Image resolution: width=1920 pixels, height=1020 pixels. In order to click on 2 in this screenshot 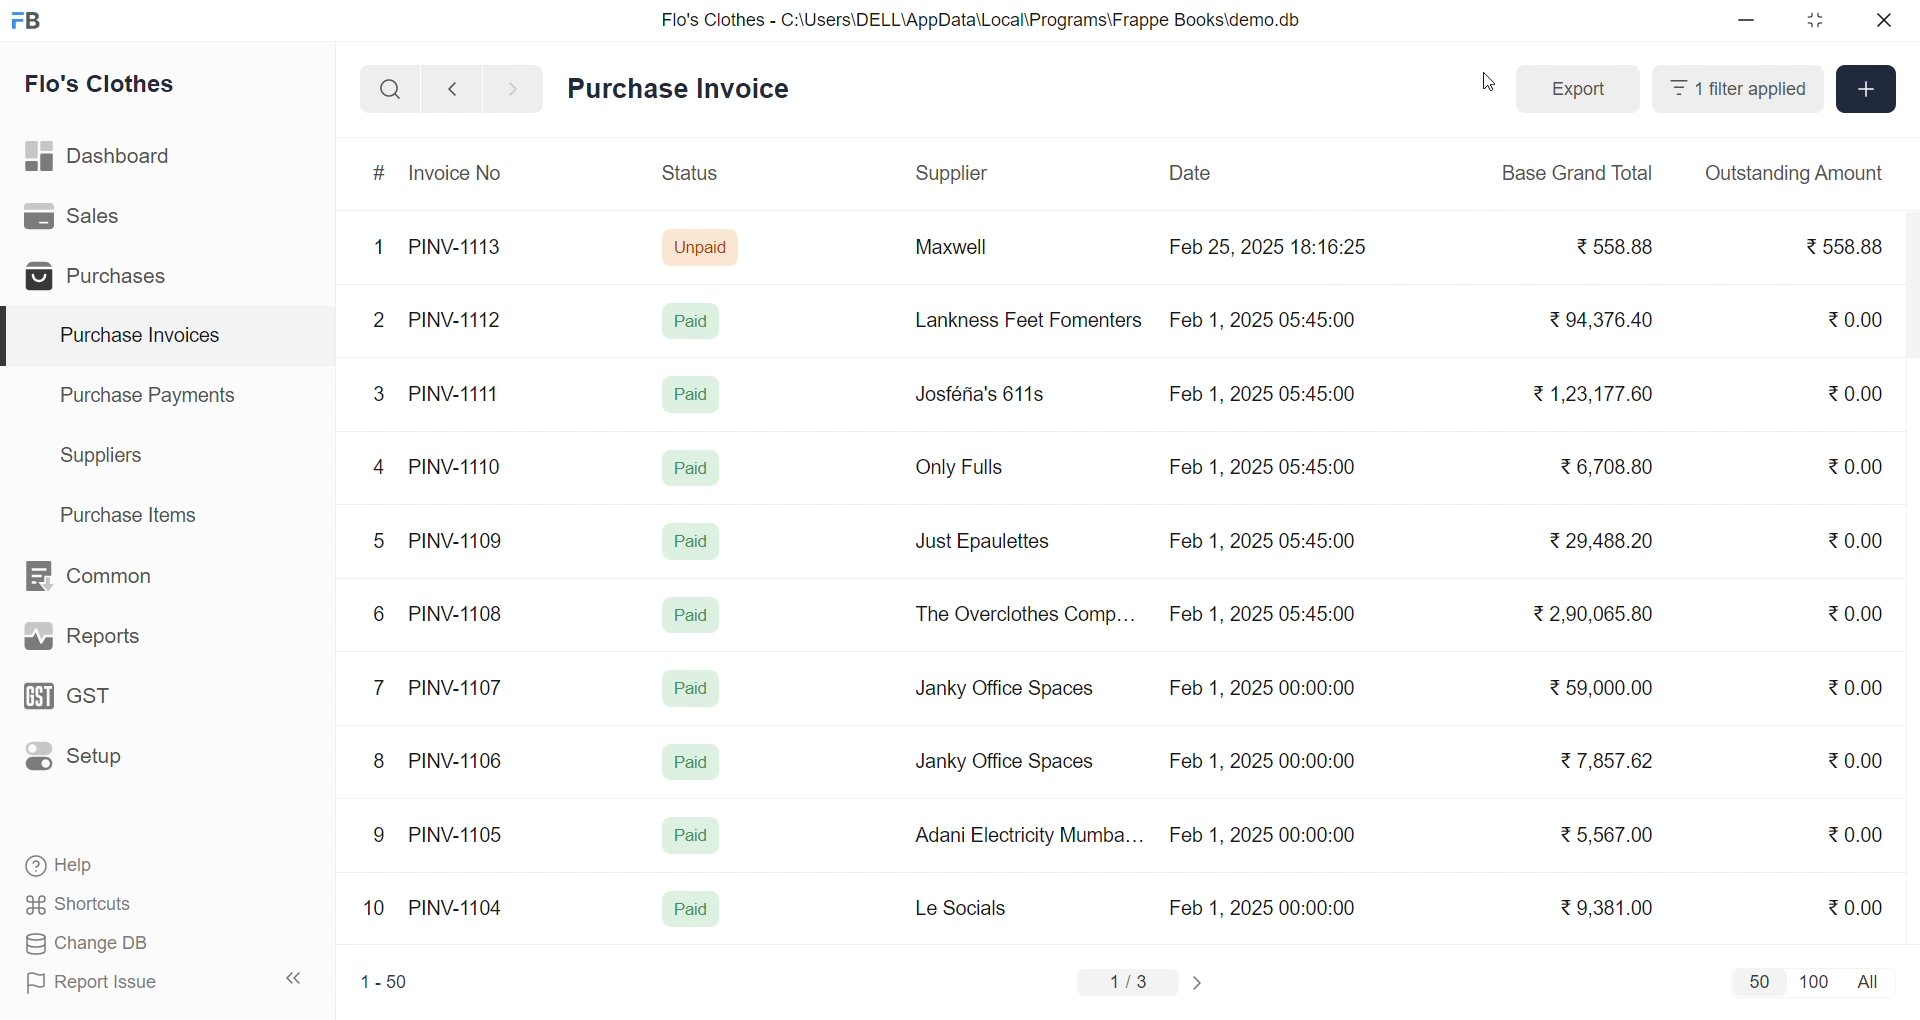, I will do `click(382, 323)`.